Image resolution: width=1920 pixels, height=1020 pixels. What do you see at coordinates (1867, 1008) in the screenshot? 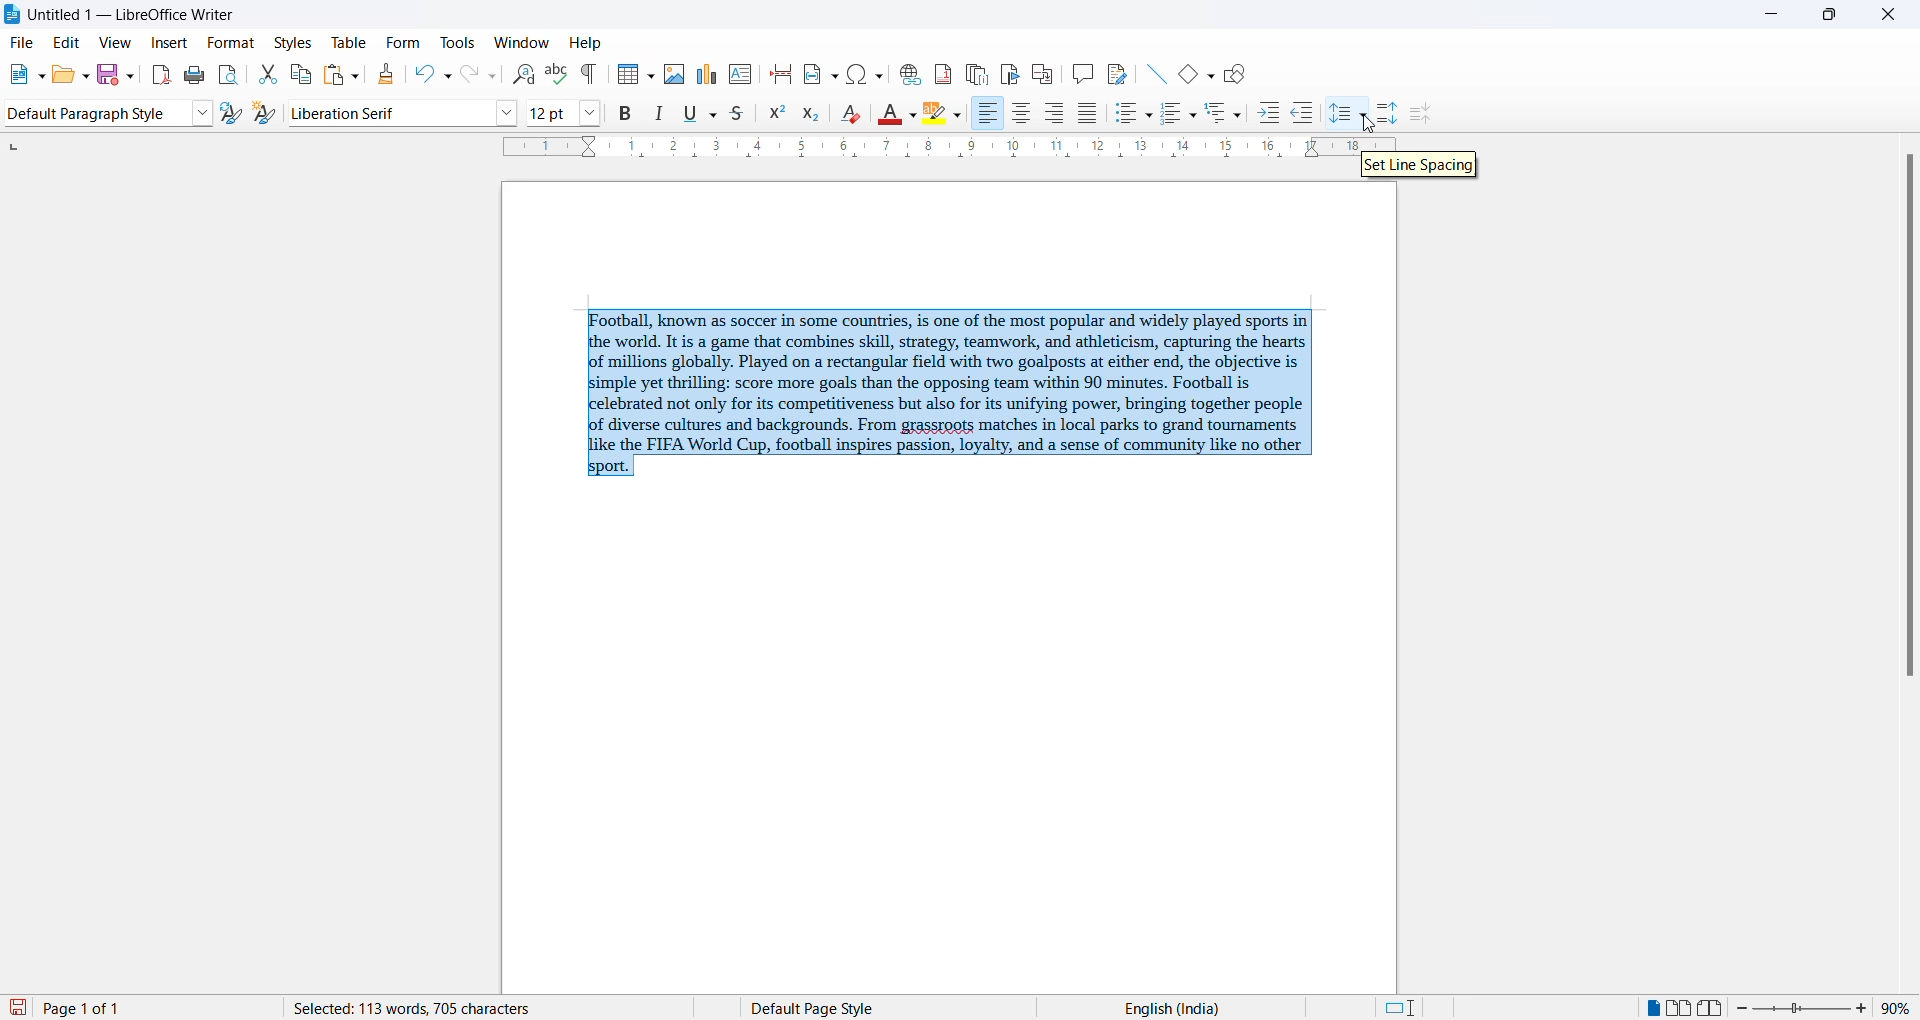
I see `increase zoom` at bounding box center [1867, 1008].